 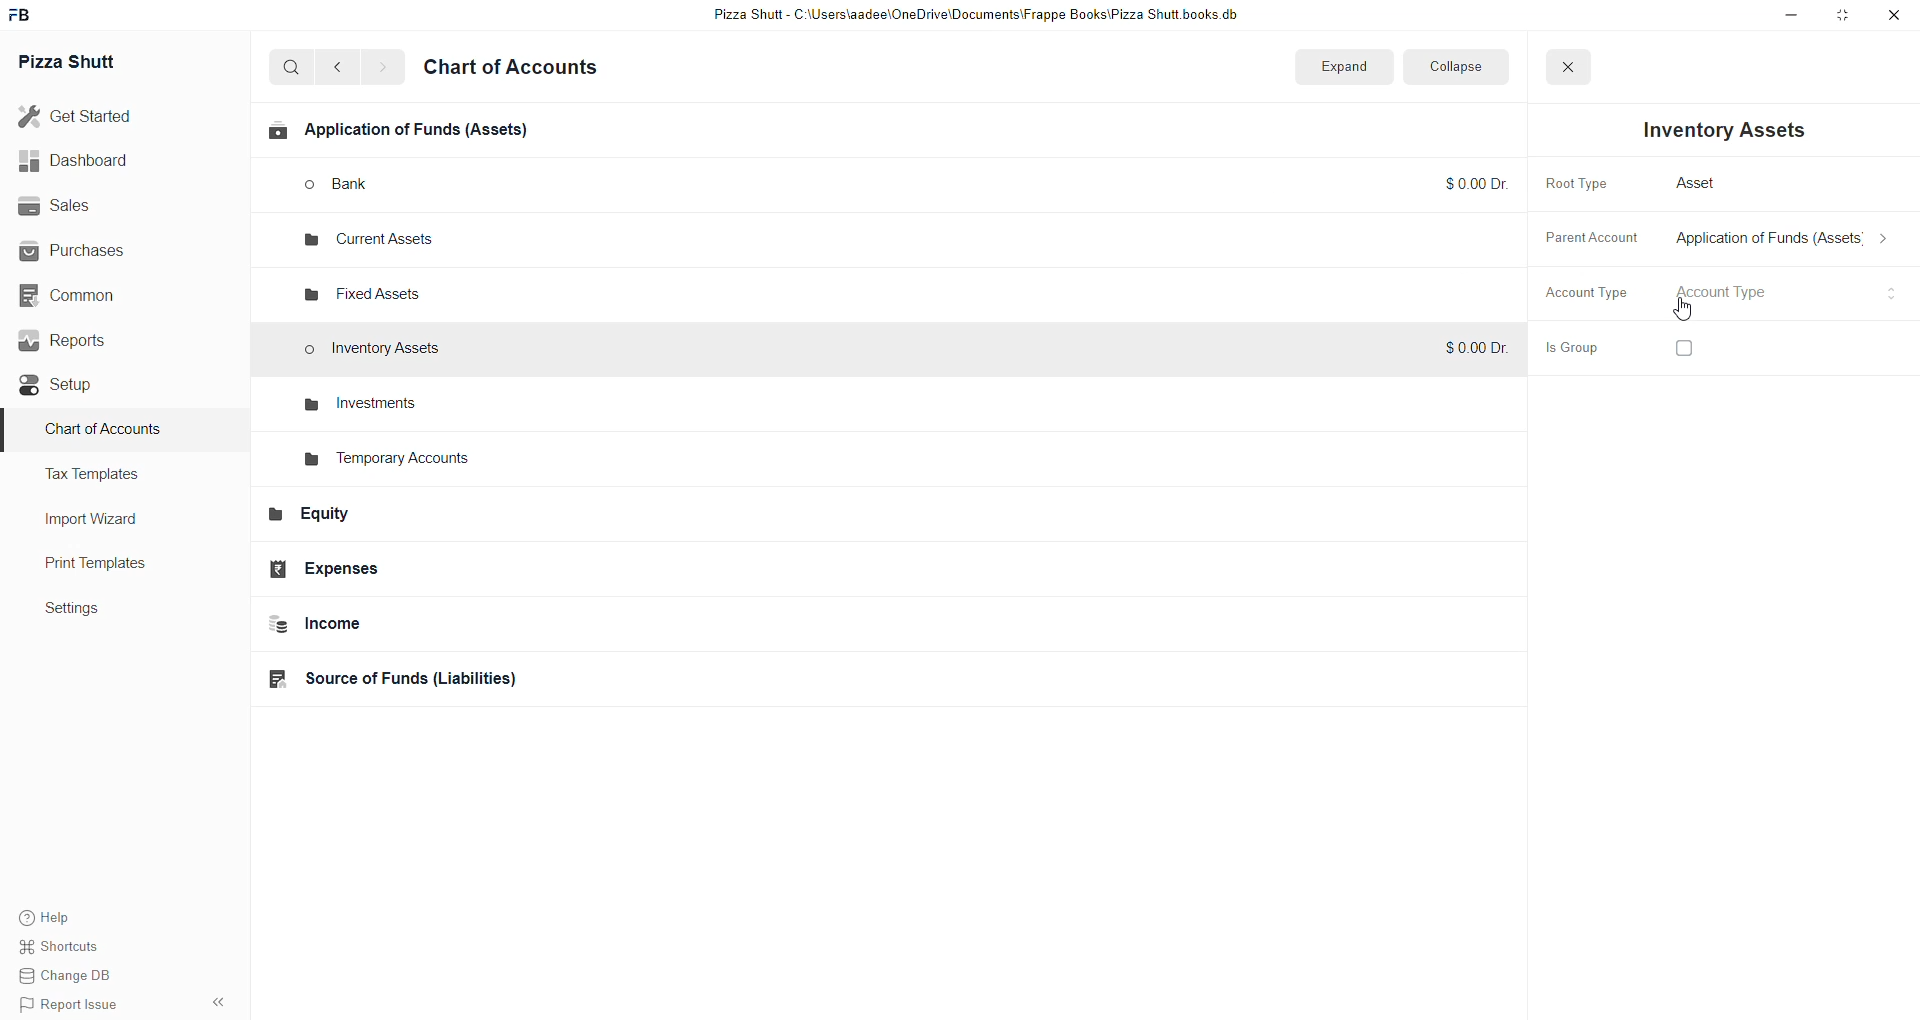 I want to click on cursor, so click(x=1678, y=312).